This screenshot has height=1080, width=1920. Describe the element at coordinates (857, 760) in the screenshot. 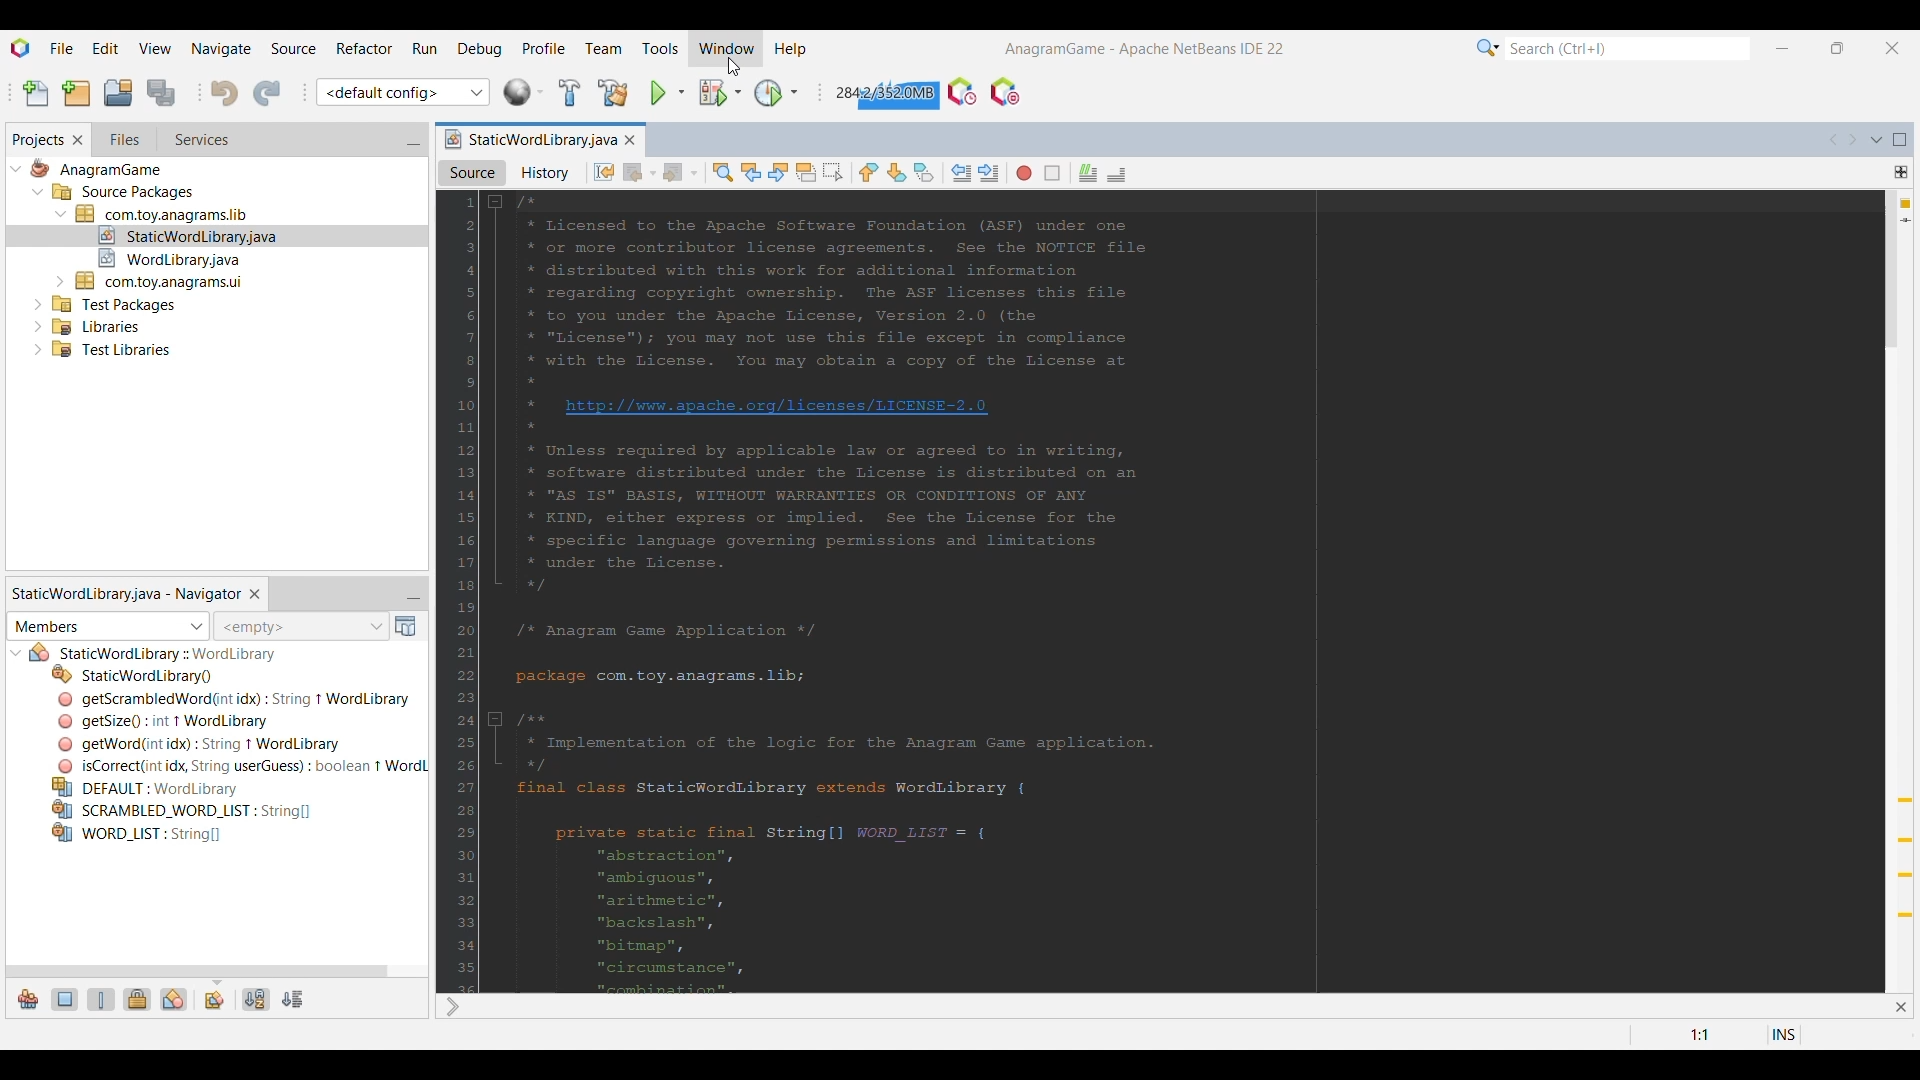

I see `` at that location.